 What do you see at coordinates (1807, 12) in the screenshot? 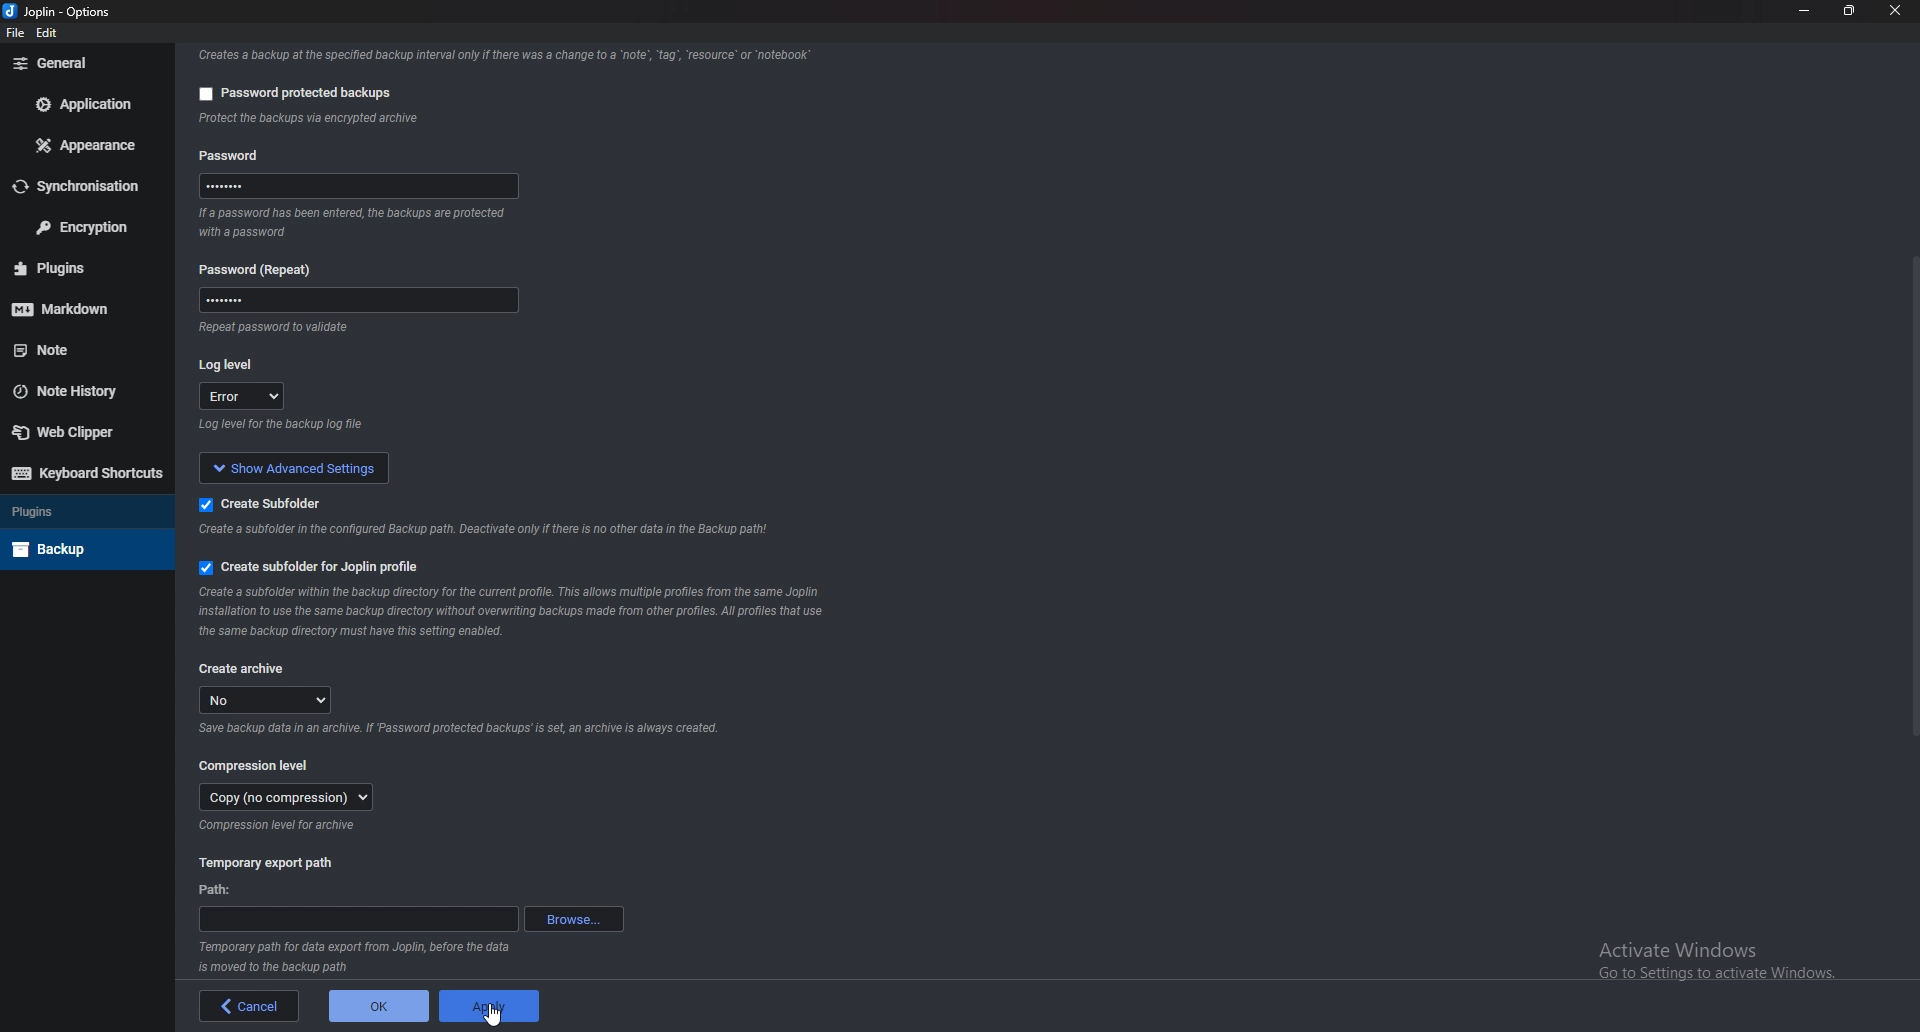
I see `Minimize` at bounding box center [1807, 12].